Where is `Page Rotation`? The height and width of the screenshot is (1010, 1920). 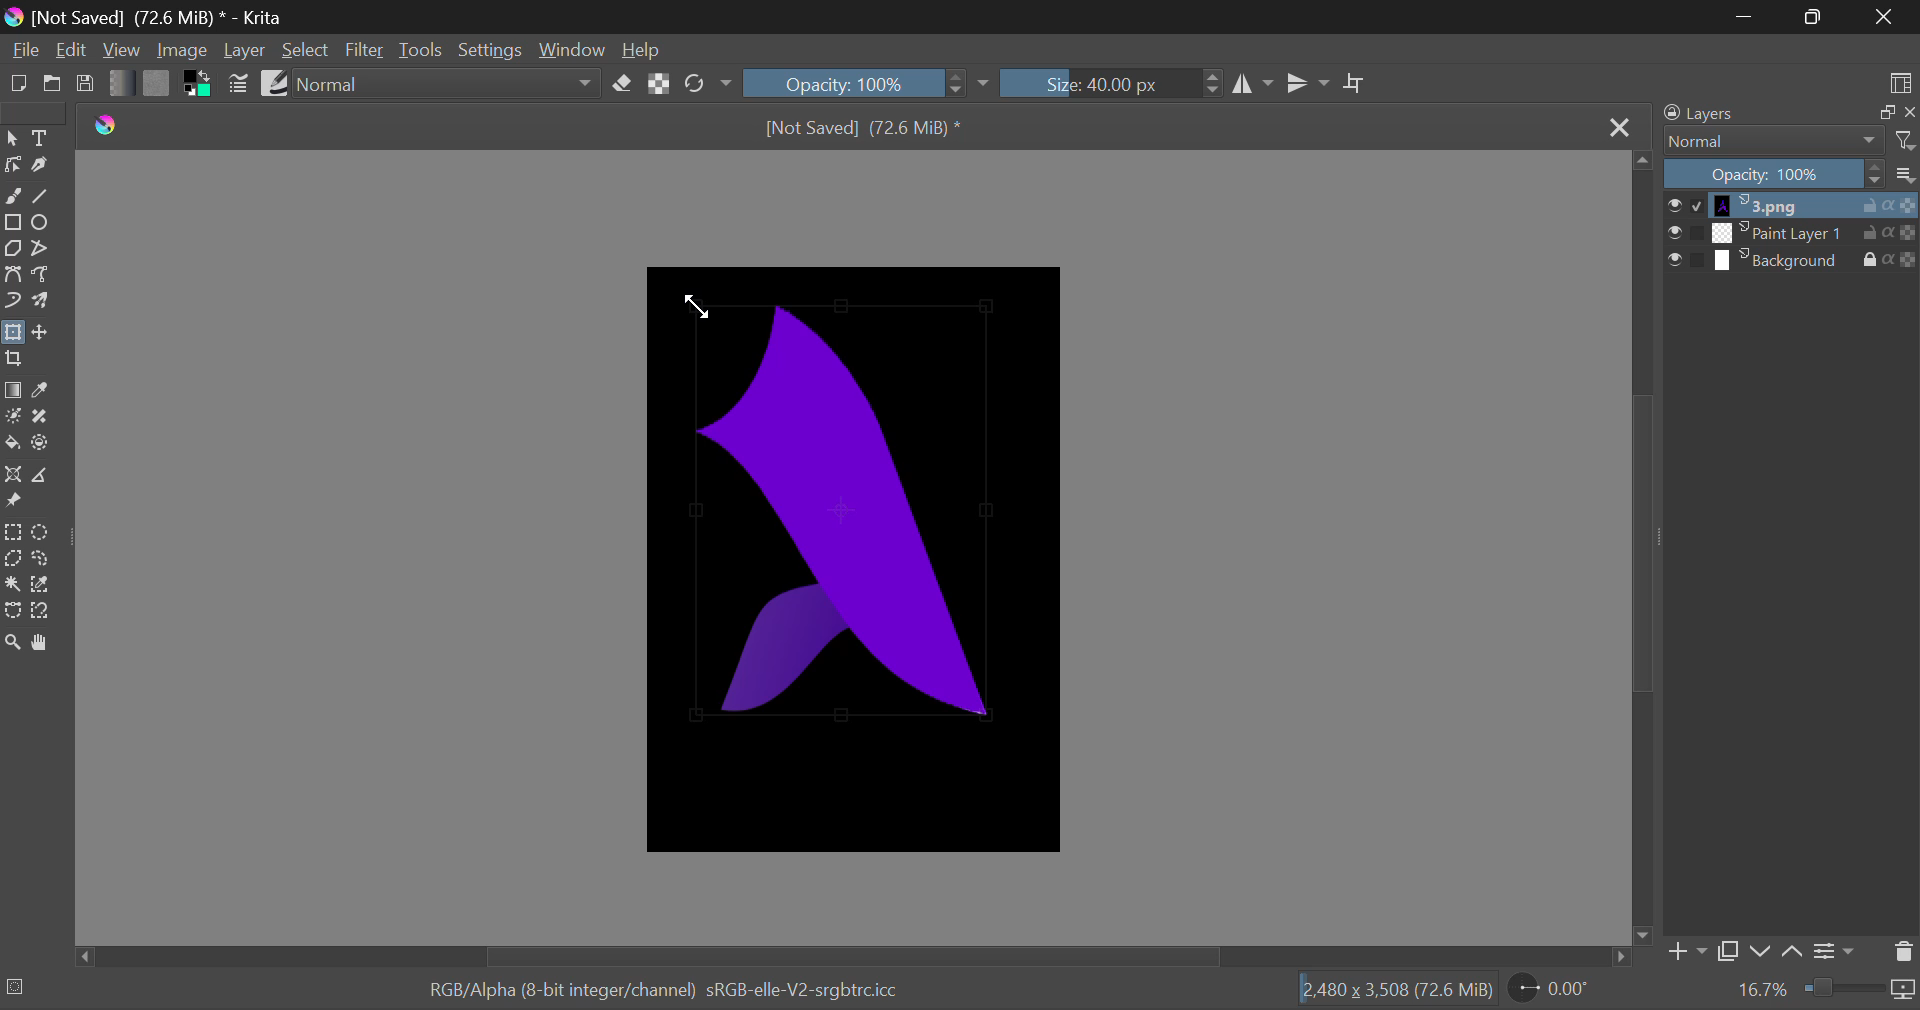 Page Rotation is located at coordinates (1562, 989).